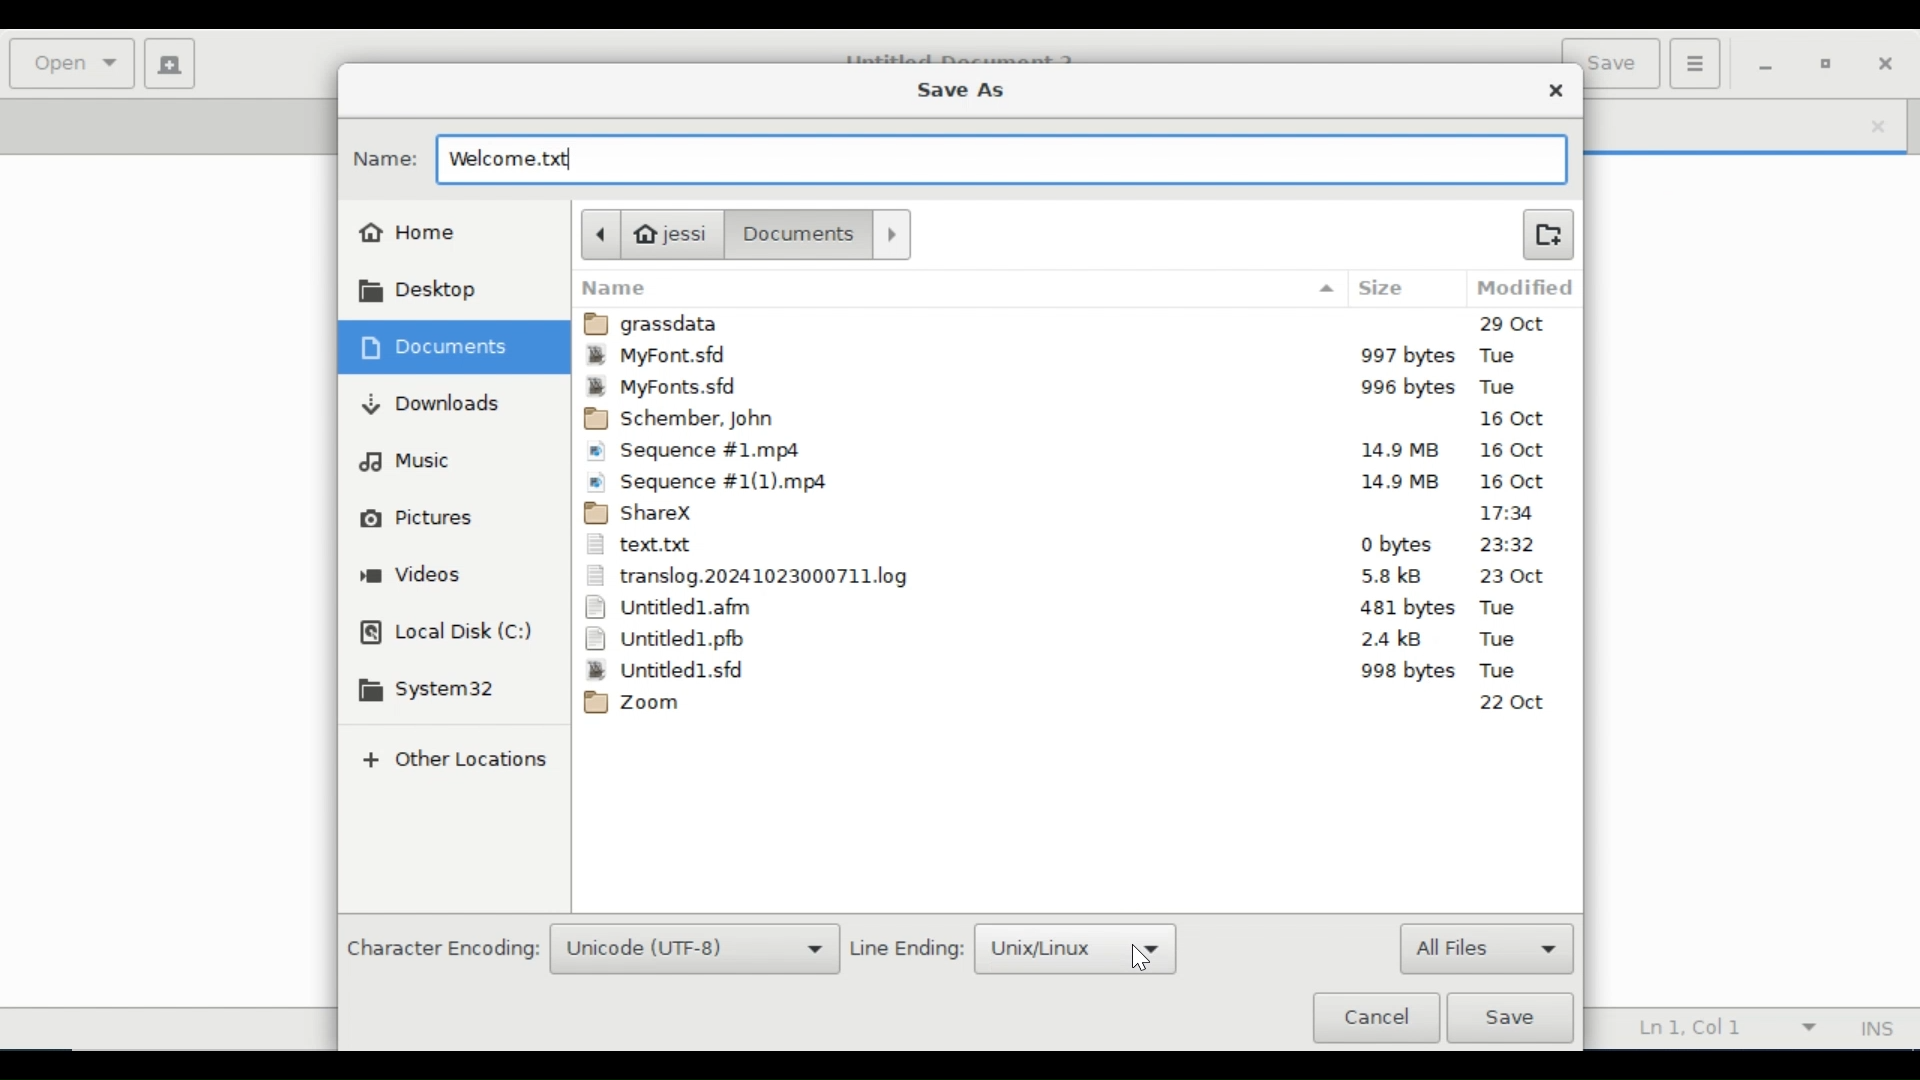  What do you see at coordinates (1077, 388) in the screenshot?
I see `MyFont.sfd 995bytes Tue` at bounding box center [1077, 388].